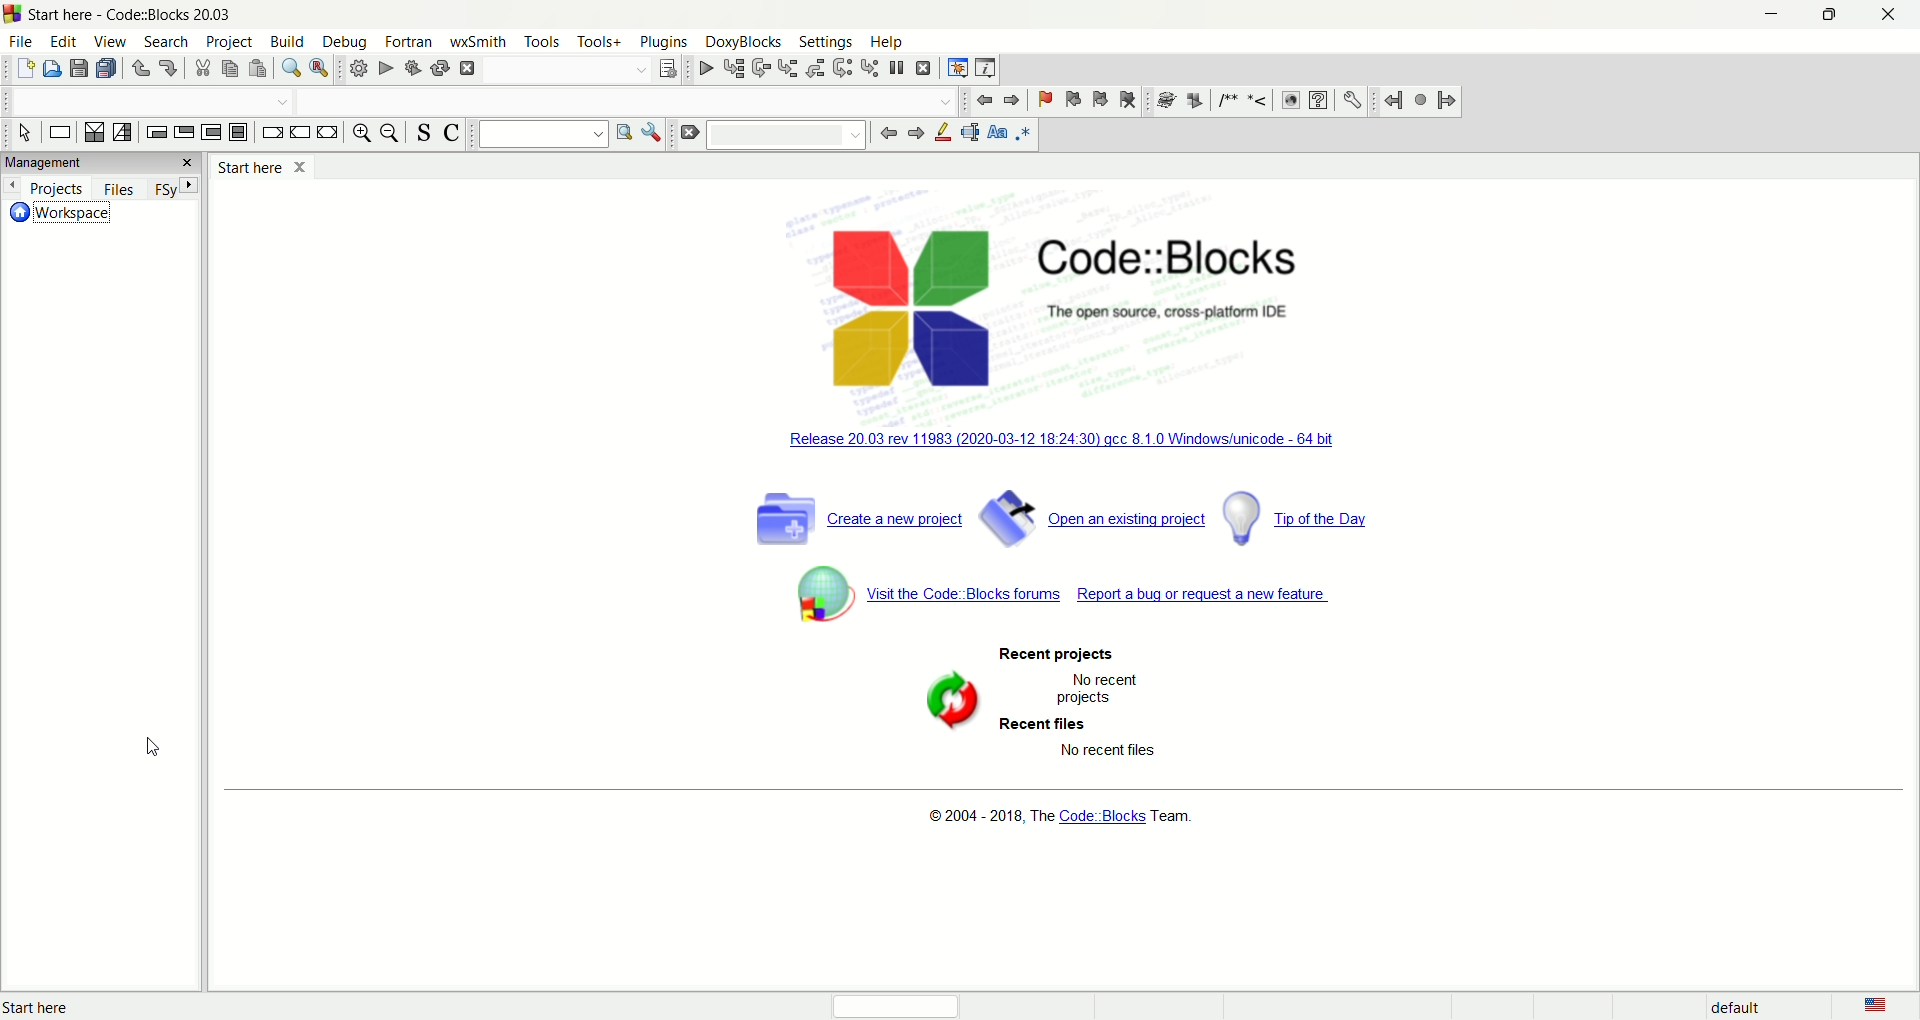 The height and width of the screenshot is (1020, 1920). I want to click on debug, so click(703, 70).